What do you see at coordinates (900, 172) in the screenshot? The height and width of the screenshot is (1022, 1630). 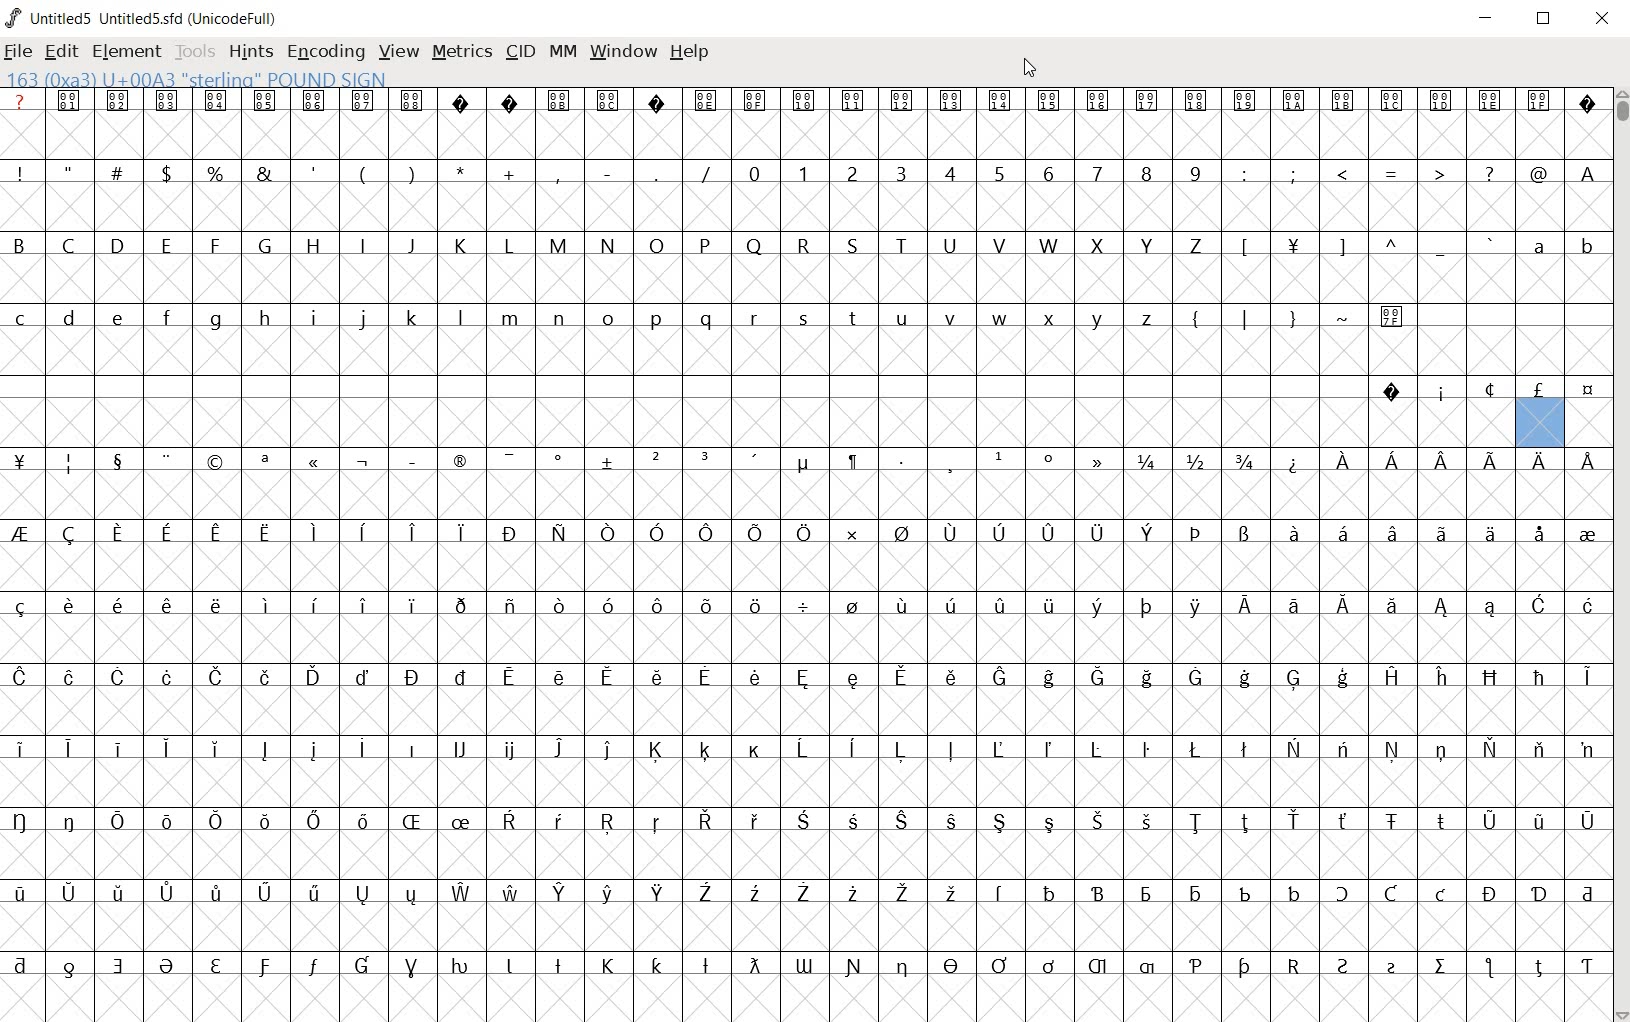 I see `3` at bounding box center [900, 172].